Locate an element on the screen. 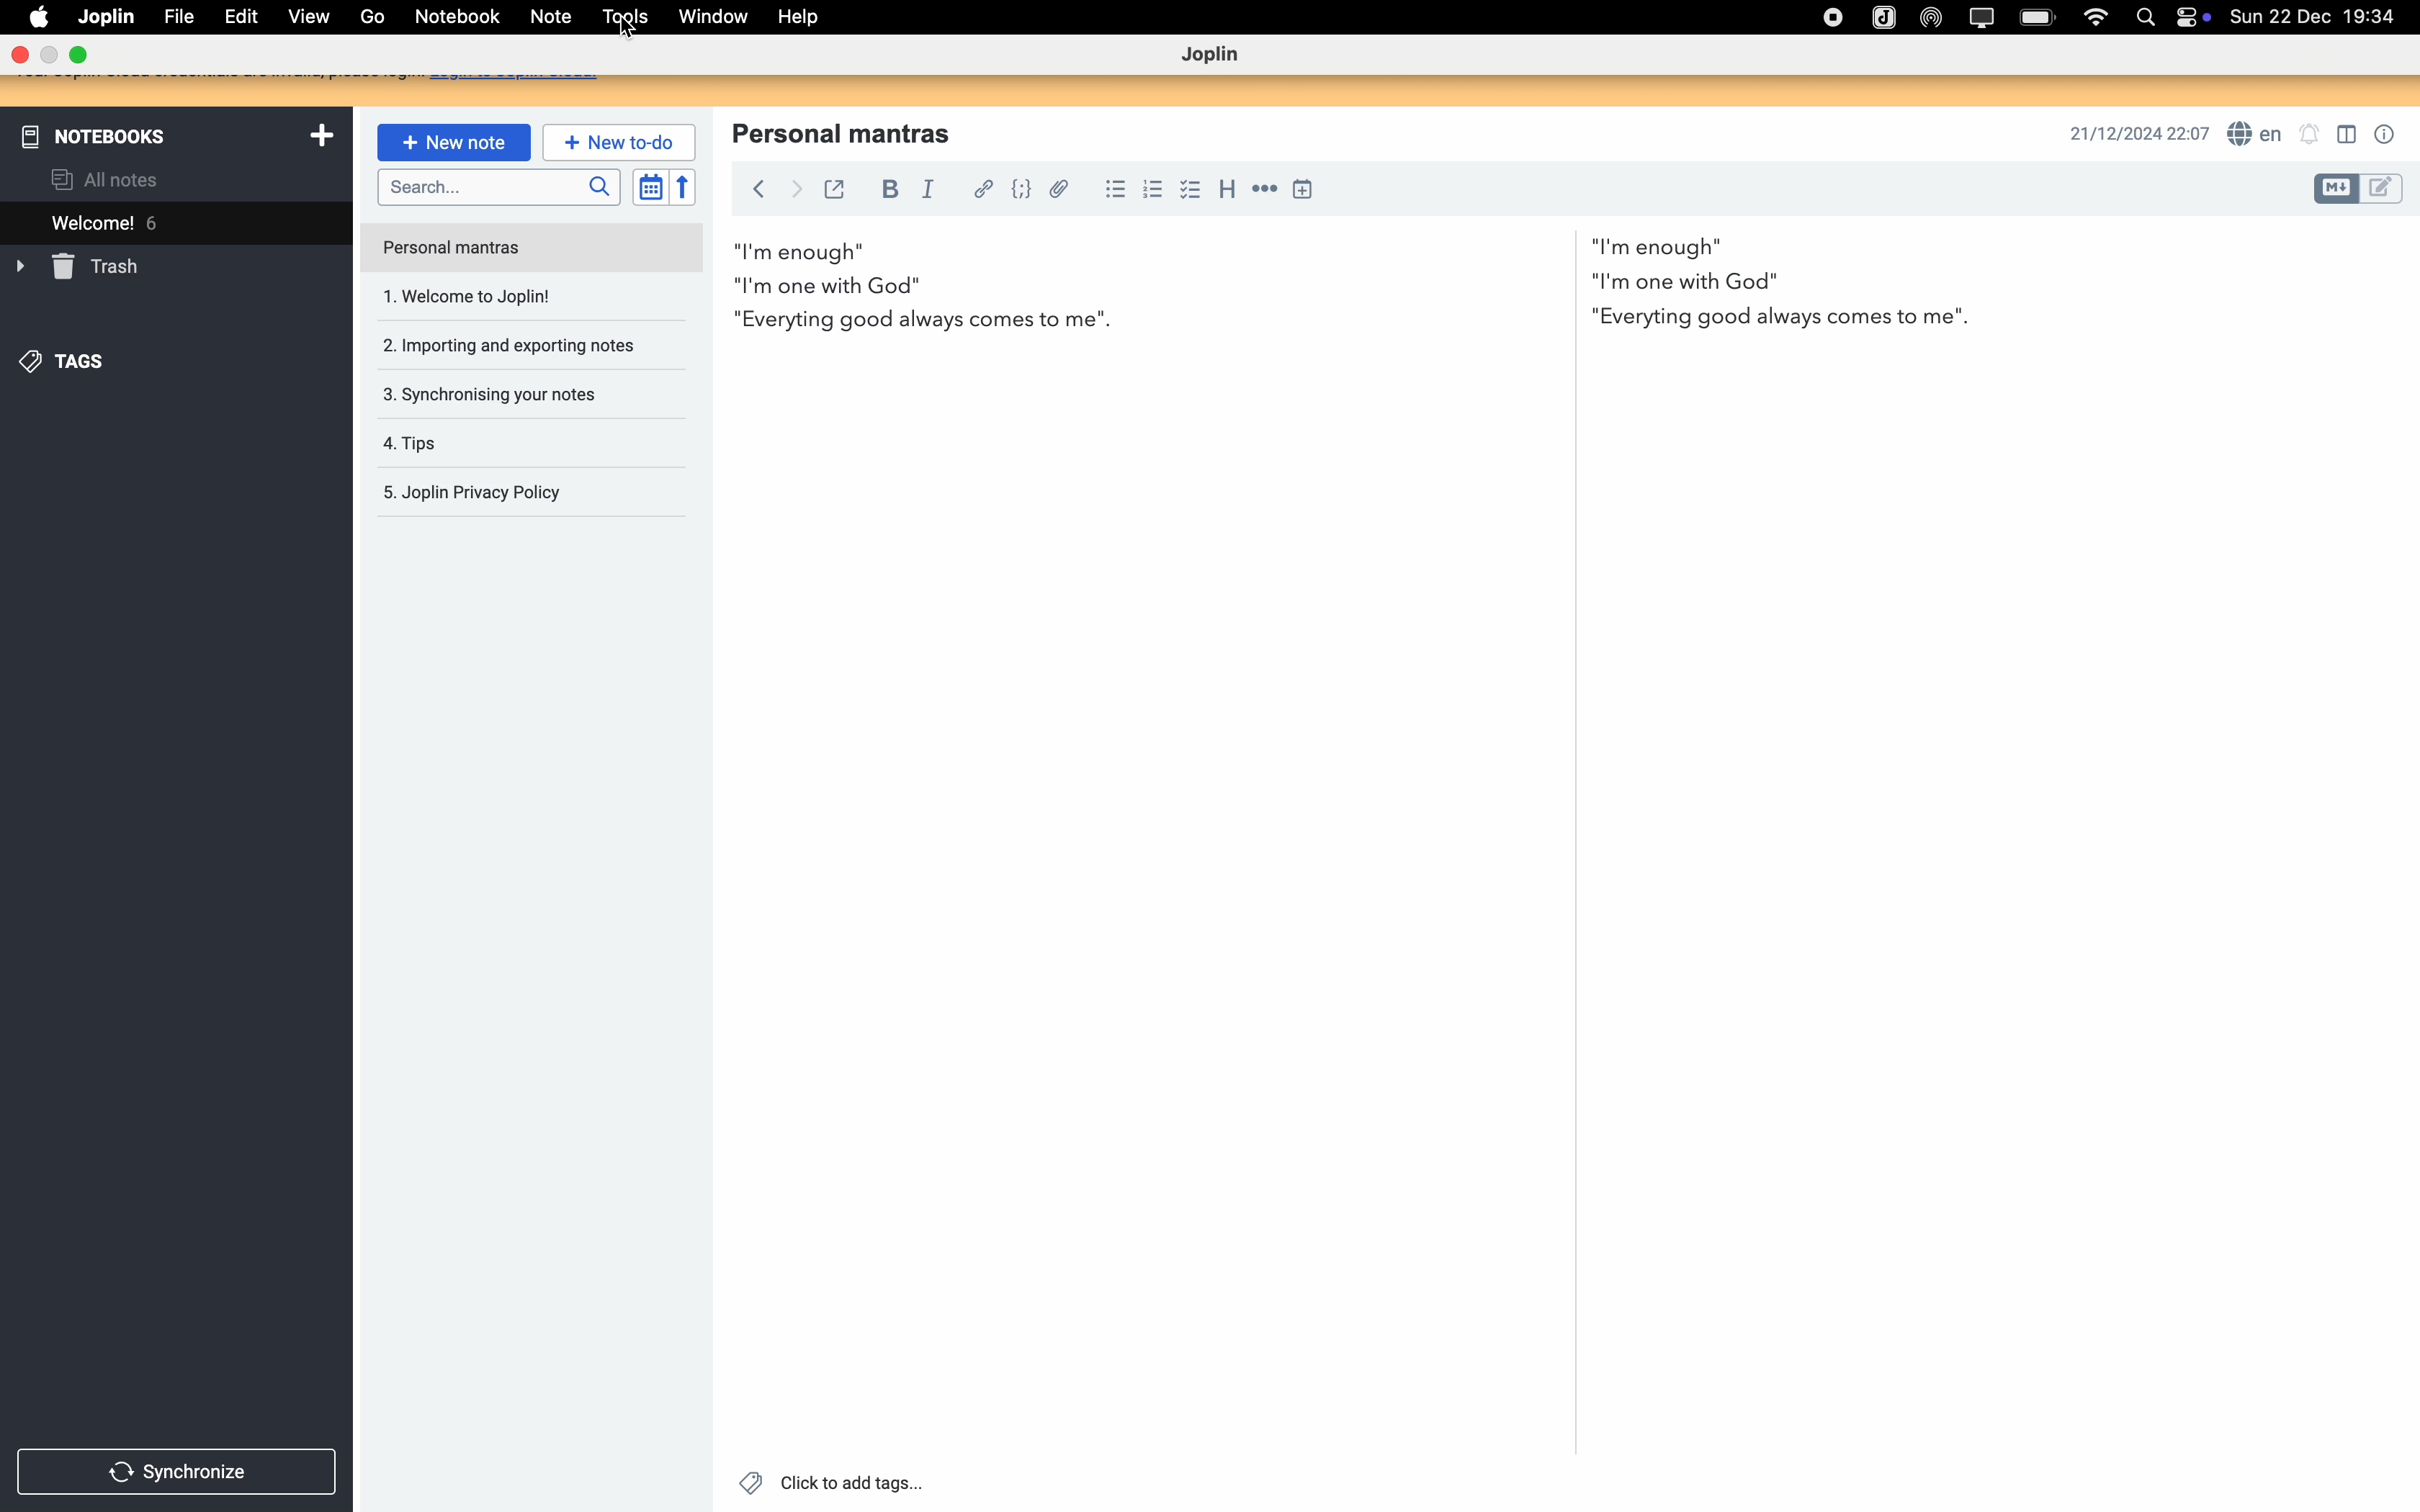 This screenshot has width=2420, height=1512. search bar is located at coordinates (496, 186).